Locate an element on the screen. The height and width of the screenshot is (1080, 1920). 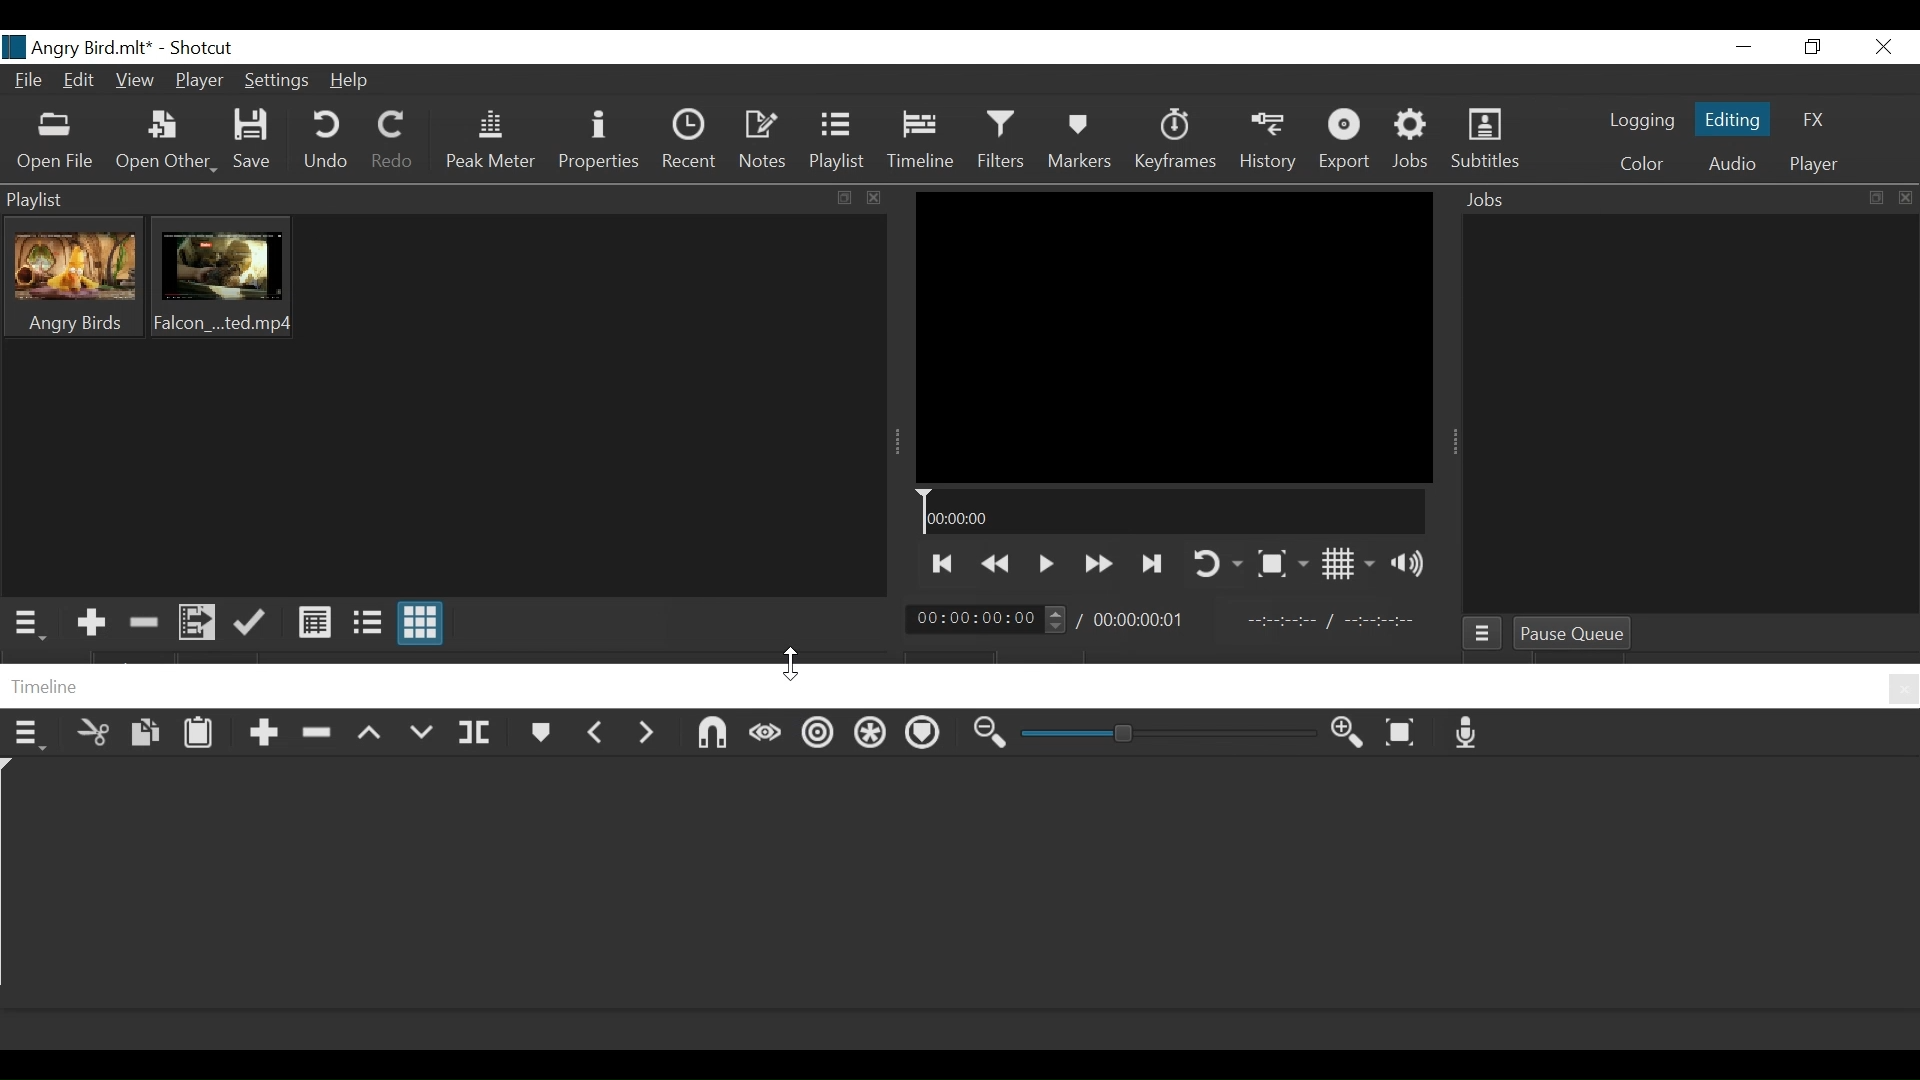
Split at playhead is located at coordinates (478, 736).